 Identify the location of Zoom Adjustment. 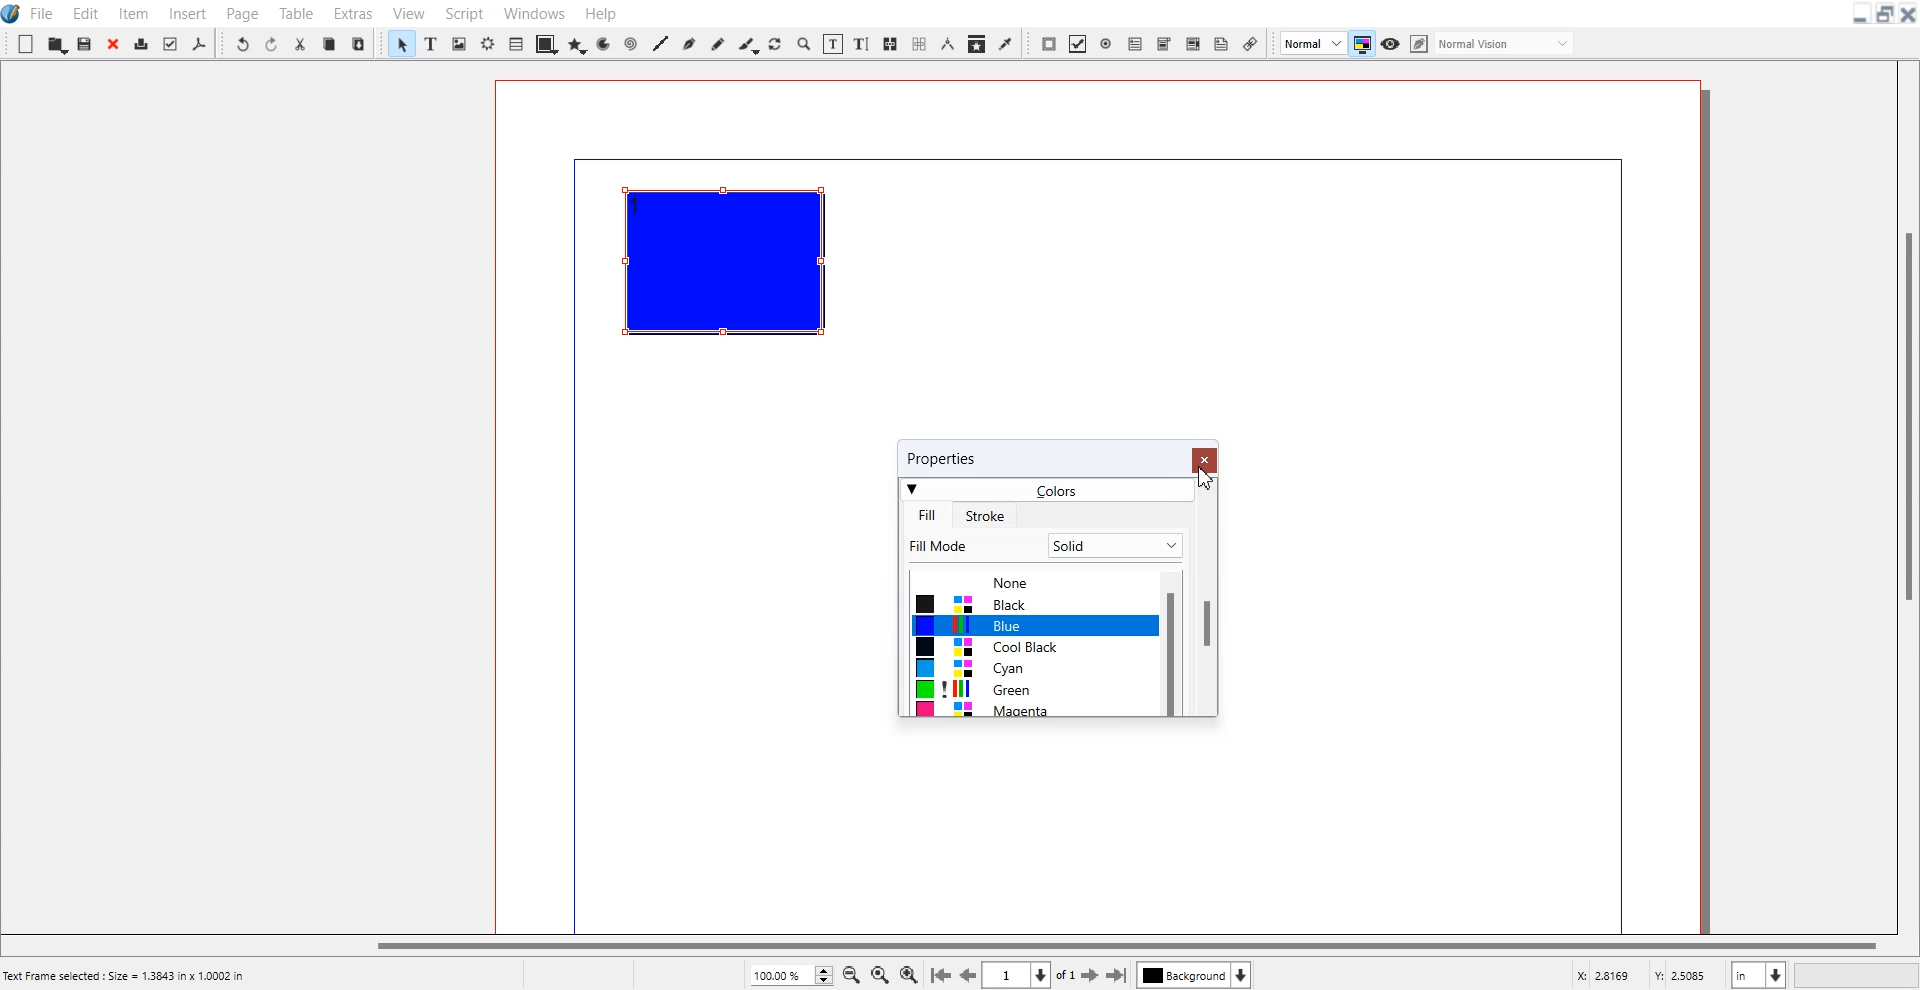
(790, 975).